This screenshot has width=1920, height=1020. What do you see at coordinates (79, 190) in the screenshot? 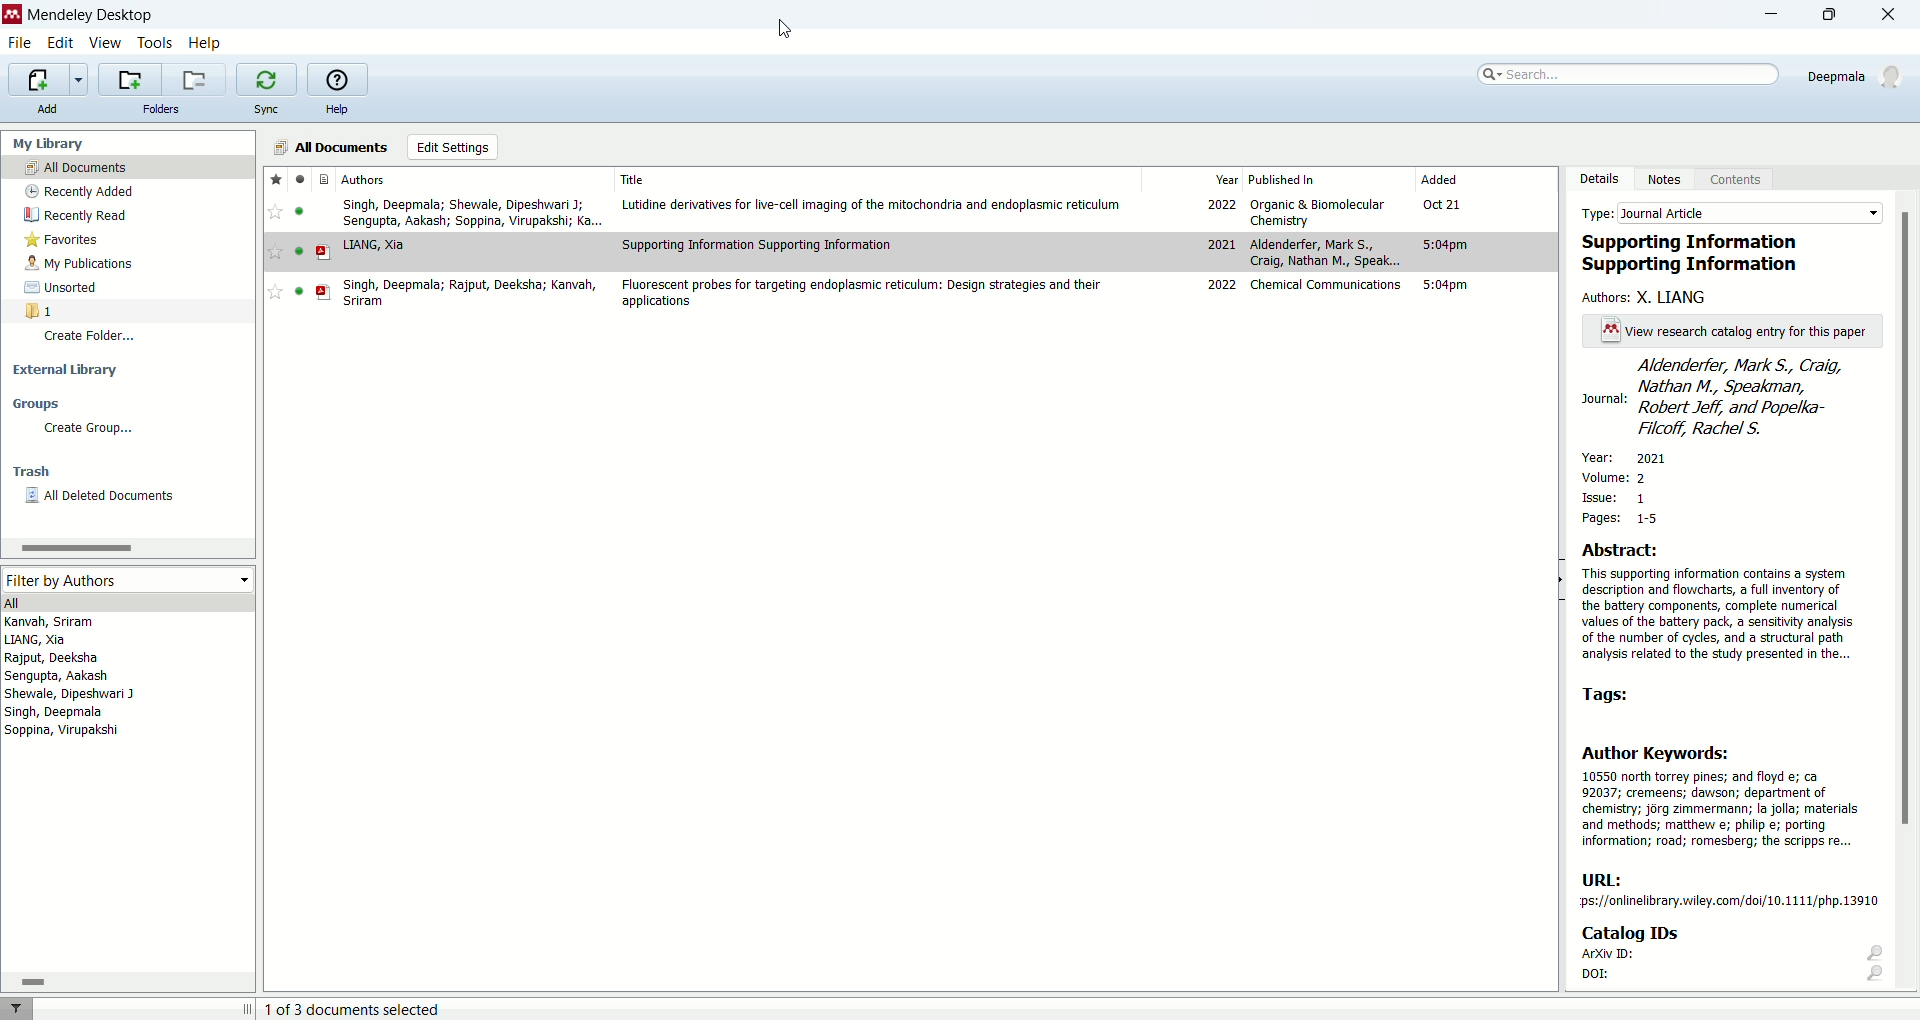
I see `recently added` at bounding box center [79, 190].